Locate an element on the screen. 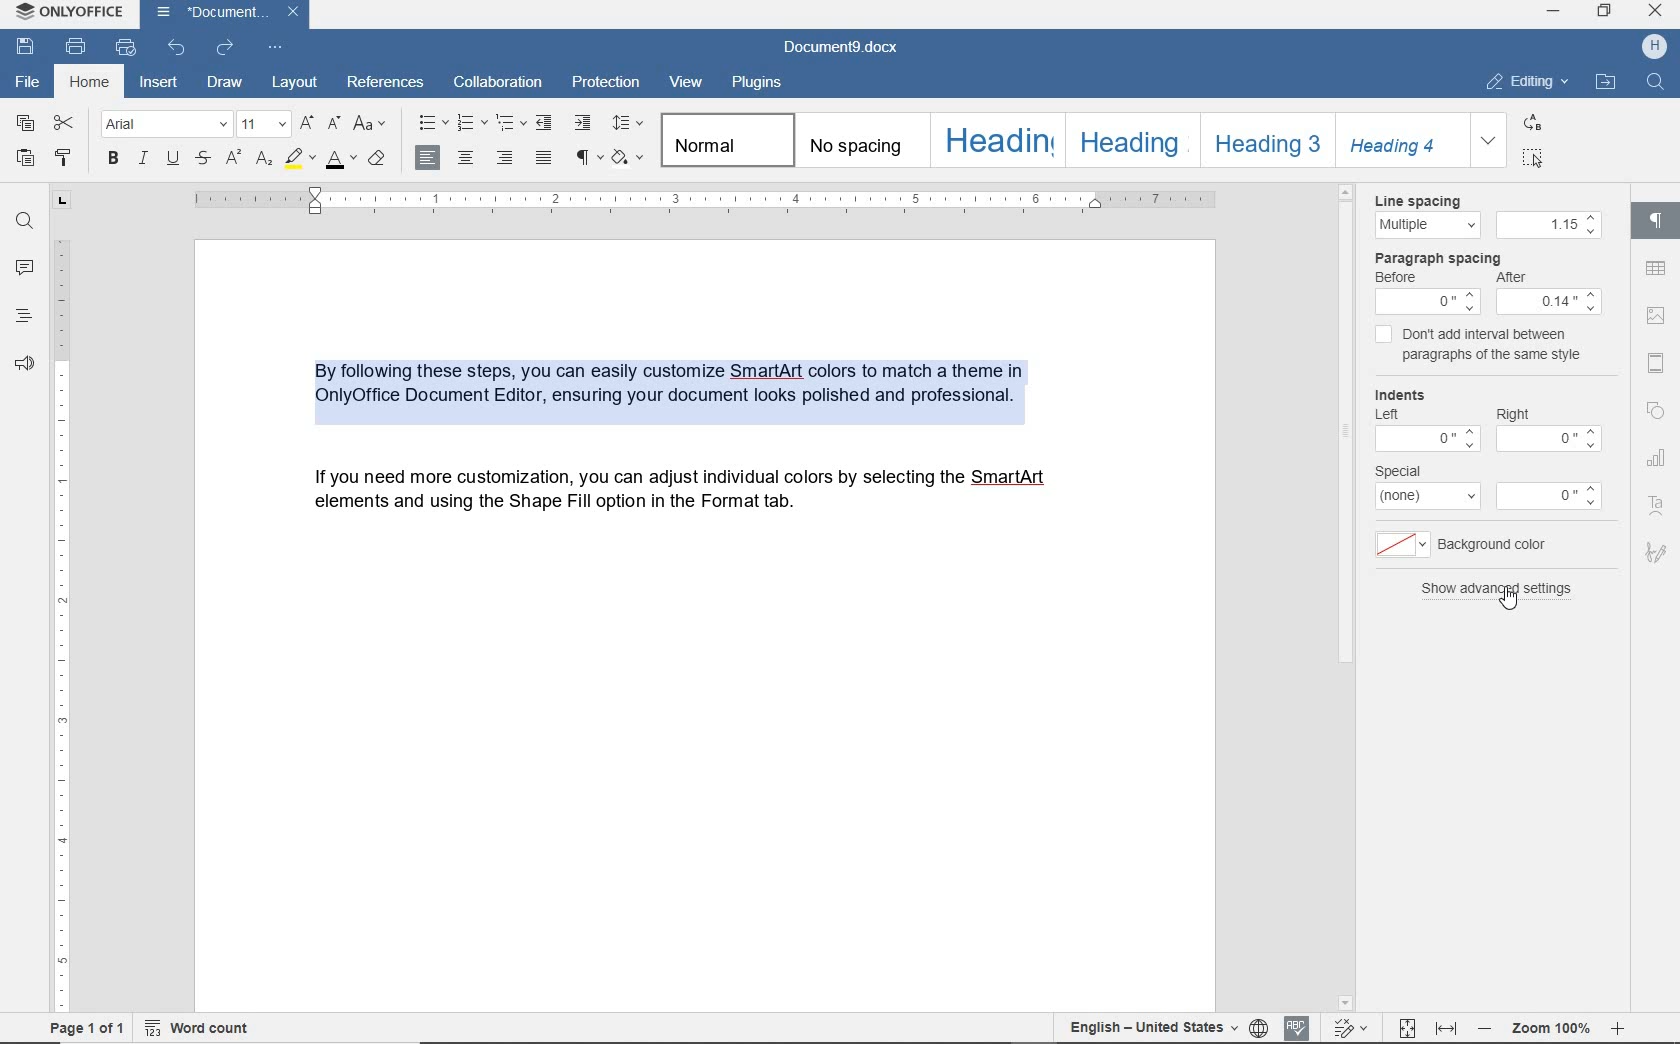 This screenshot has width=1680, height=1044. replace is located at coordinates (1530, 125).